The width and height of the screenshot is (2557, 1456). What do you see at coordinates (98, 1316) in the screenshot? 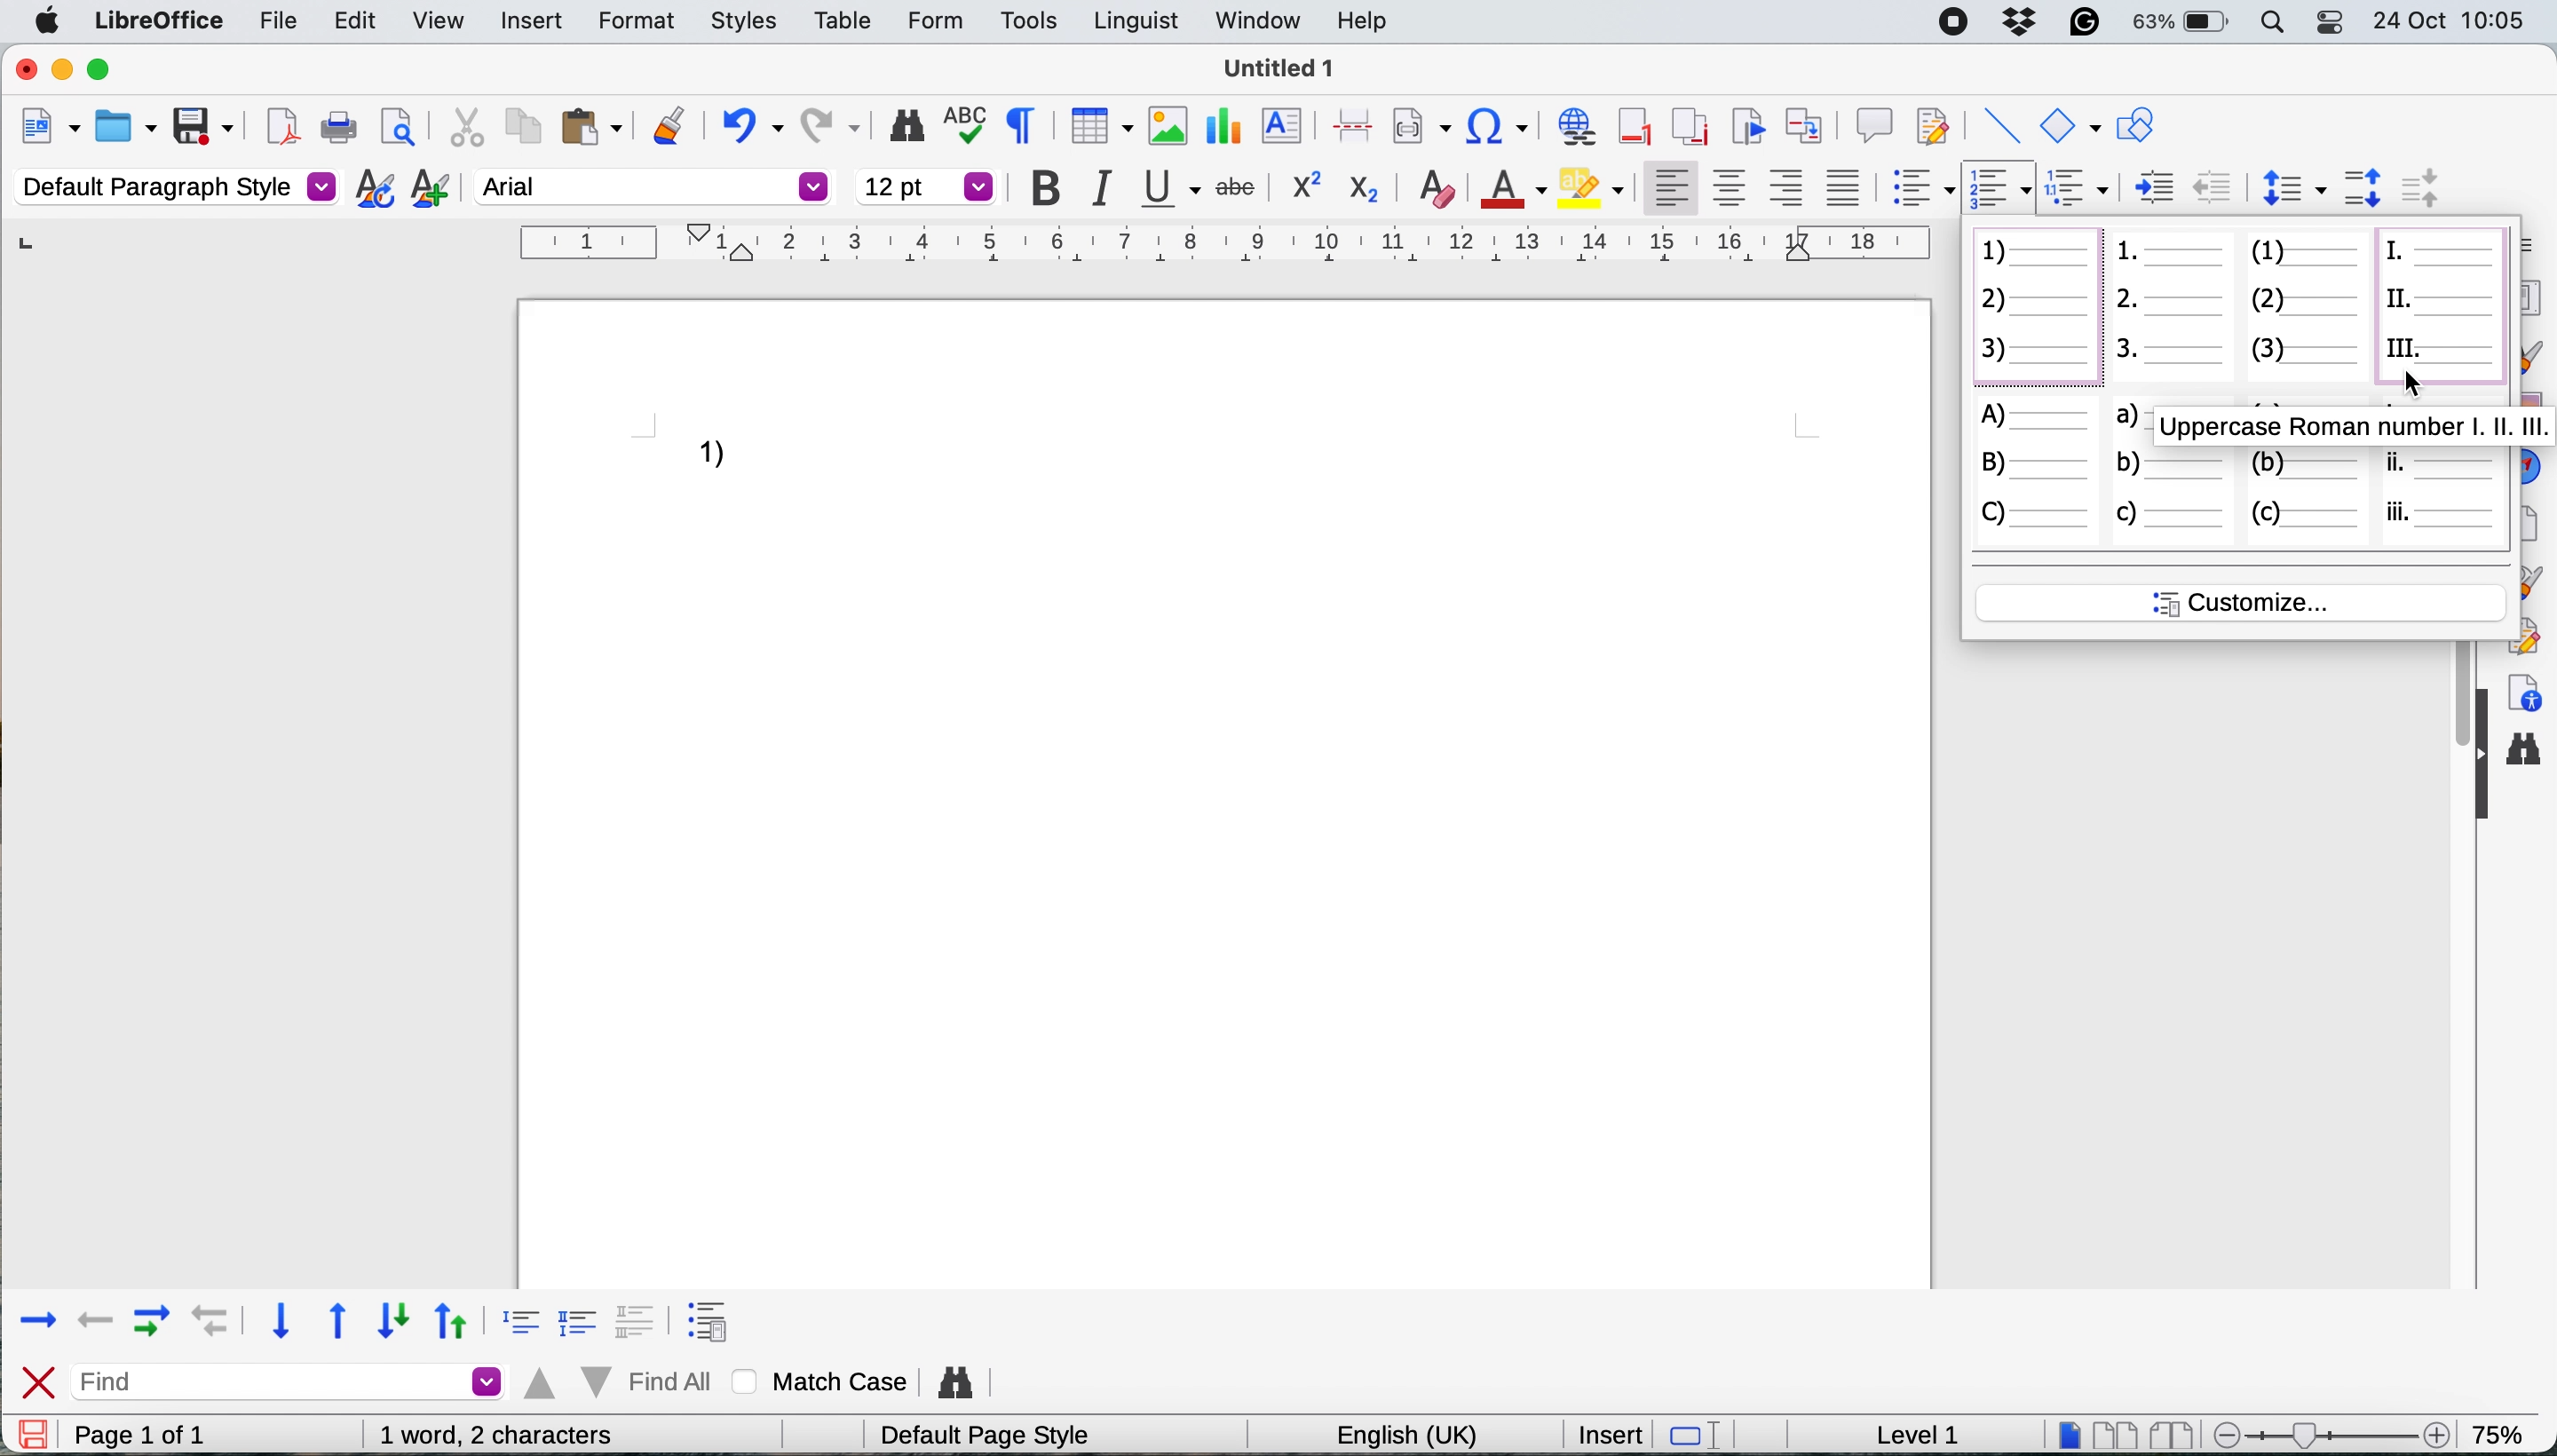
I see `backward` at bounding box center [98, 1316].